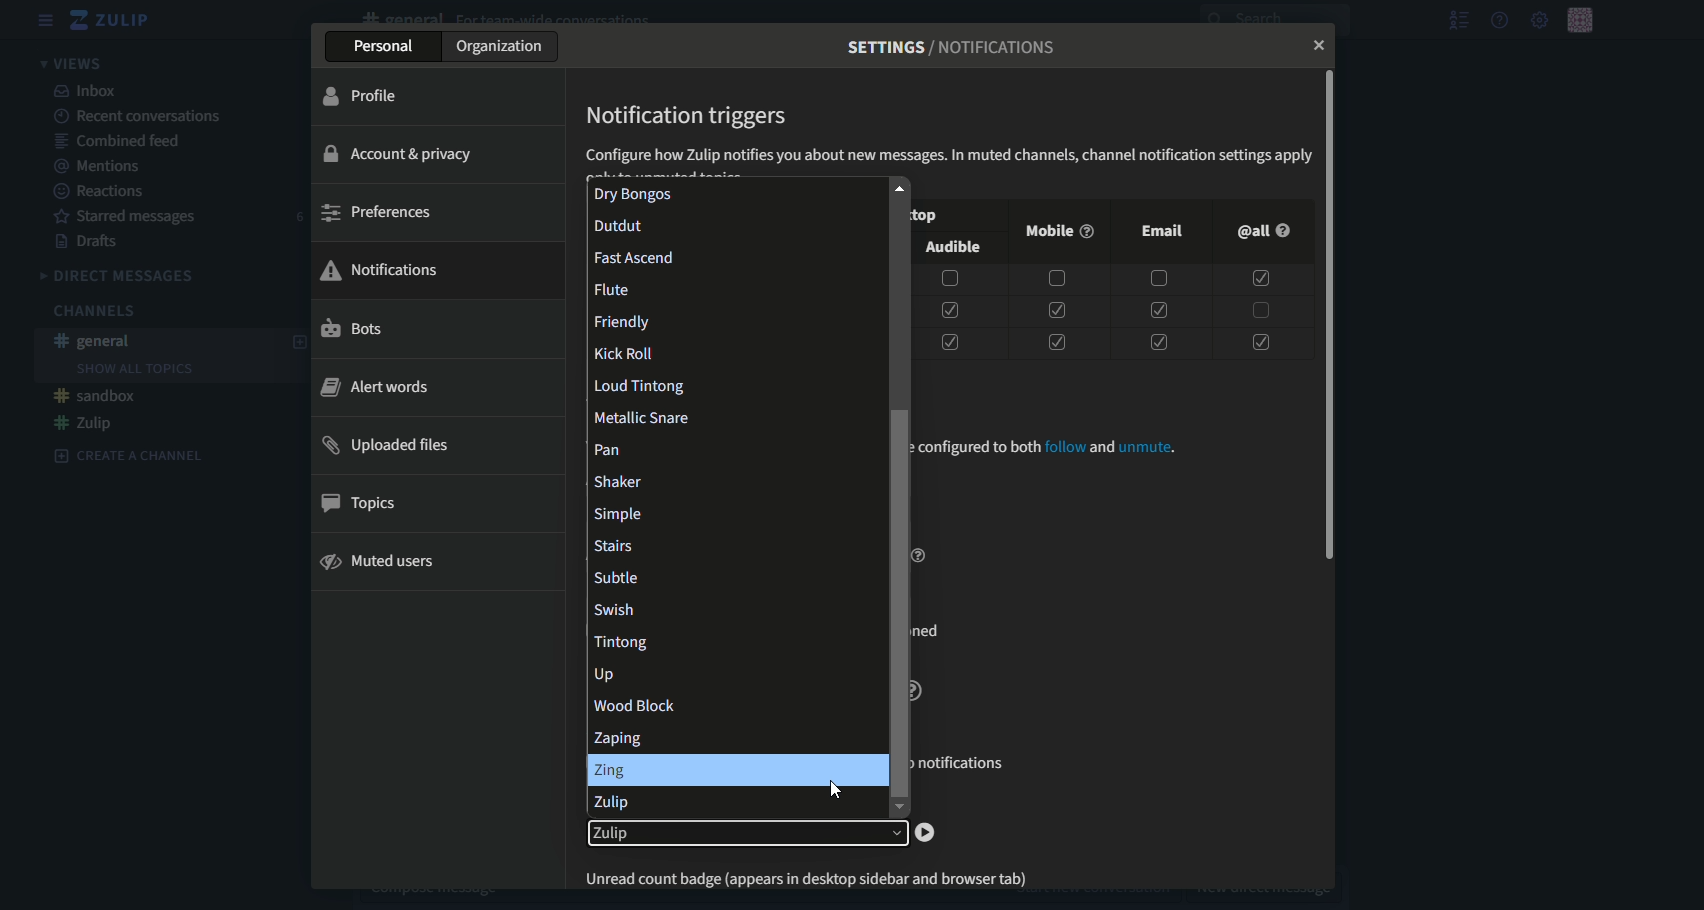  Describe the element at coordinates (1056, 449) in the screenshot. I see `Text` at that location.